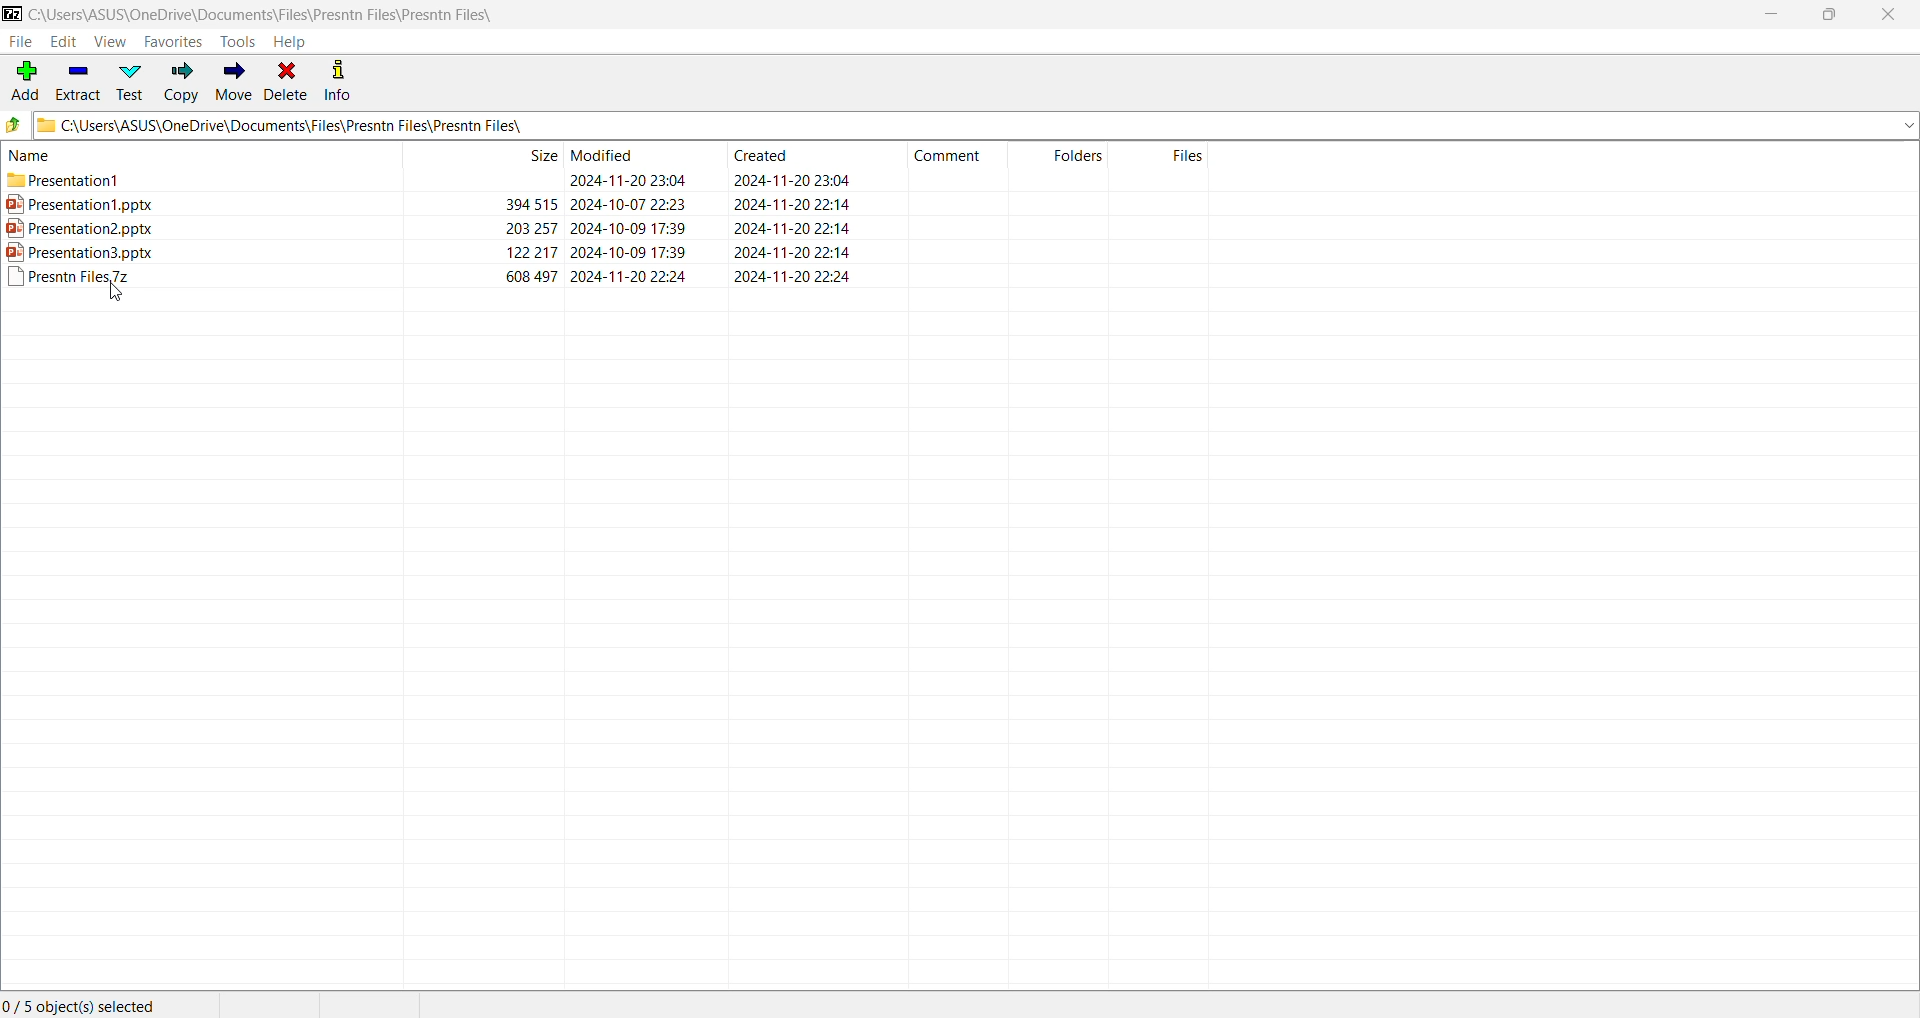  Describe the element at coordinates (976, 128) in the screenshot. I see `c\Users\ASUS\OneDrive\Documents\Files\Presntn Files\Presntn Files\` at that location.